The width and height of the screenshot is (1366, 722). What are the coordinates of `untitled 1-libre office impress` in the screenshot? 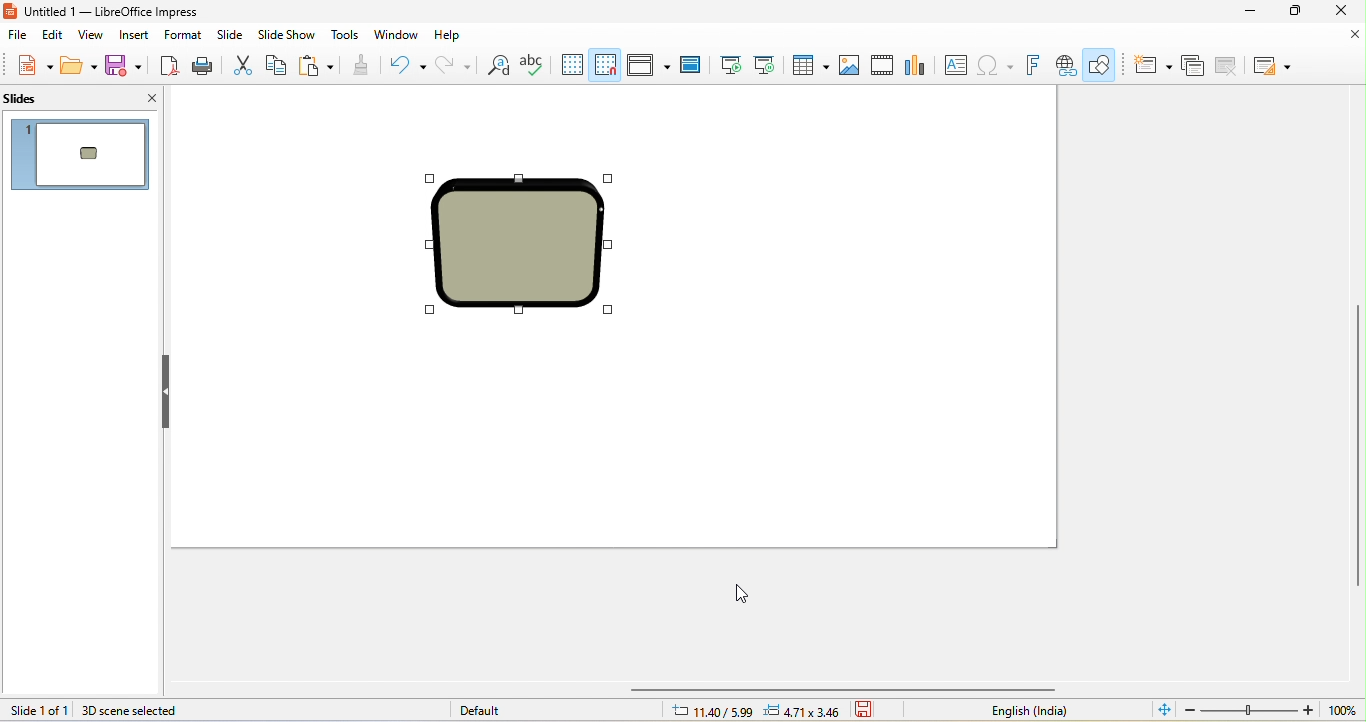 It's located at (138, 12).